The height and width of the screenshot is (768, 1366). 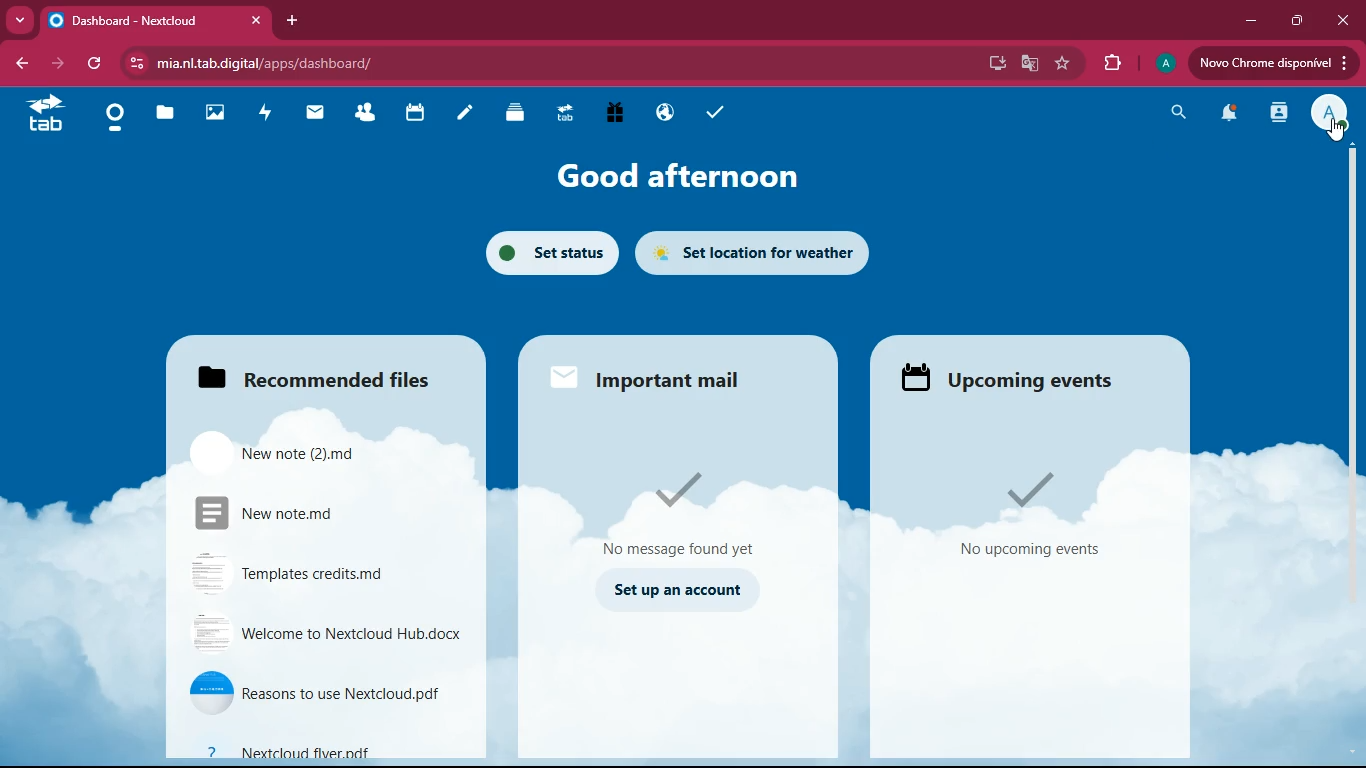 I want to click on notes, so click(x=465, y=113).